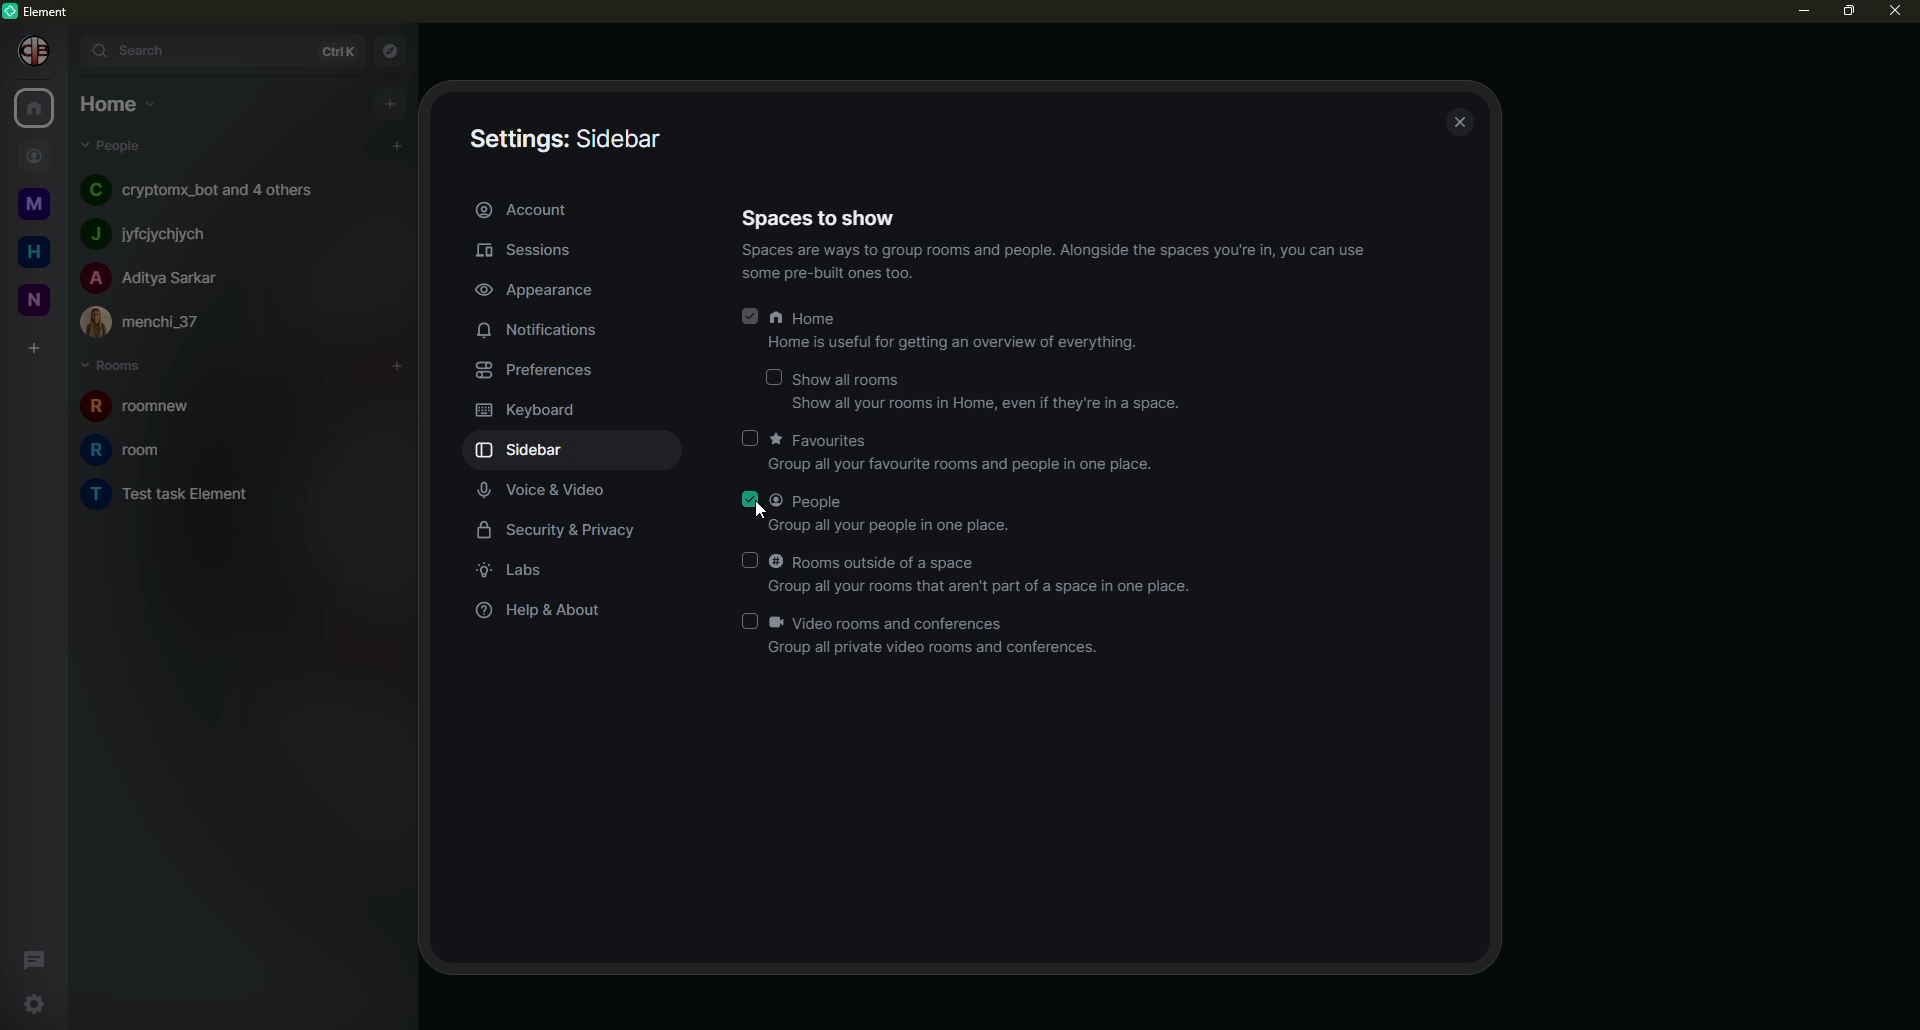 This screenshot has width=1920, height=1030. What do you see at coordinates (133, 49) in the screenshot?
I see `search` at bounding box center [133, 49].